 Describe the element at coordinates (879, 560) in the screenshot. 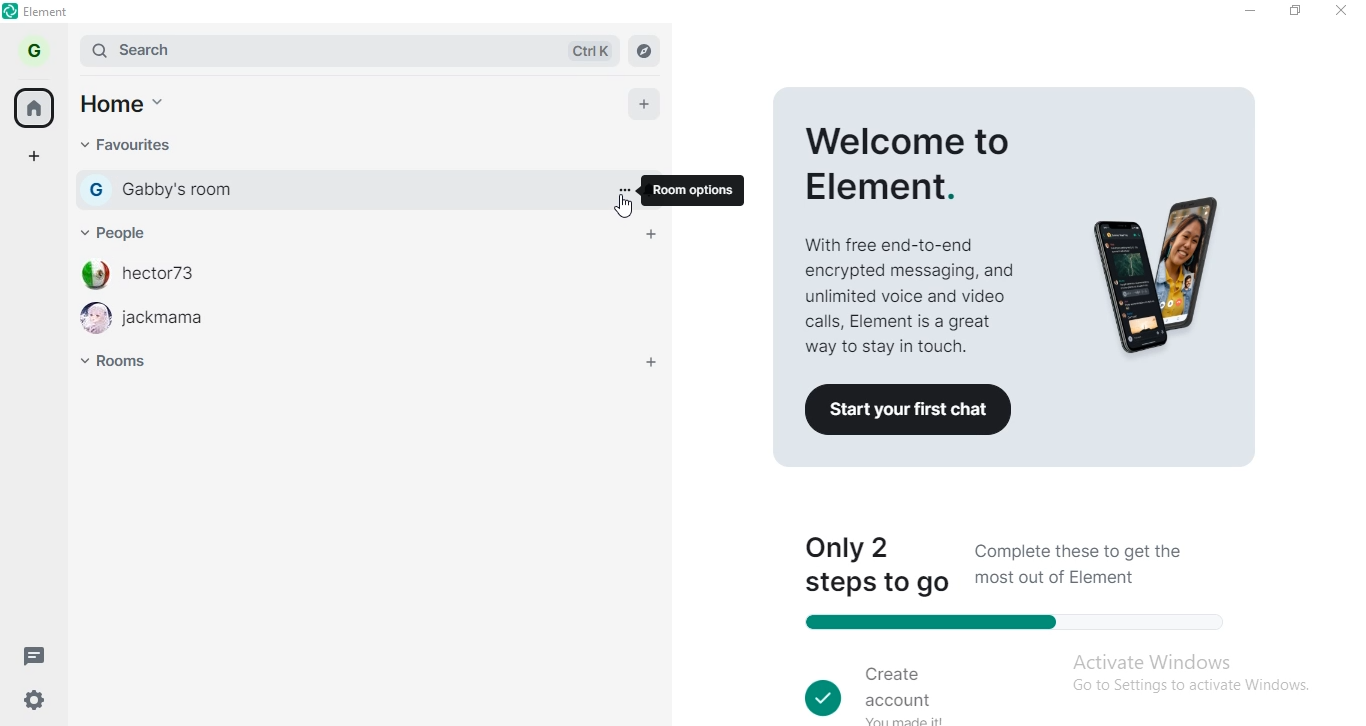

I see `only 2 steps to go` at that location.